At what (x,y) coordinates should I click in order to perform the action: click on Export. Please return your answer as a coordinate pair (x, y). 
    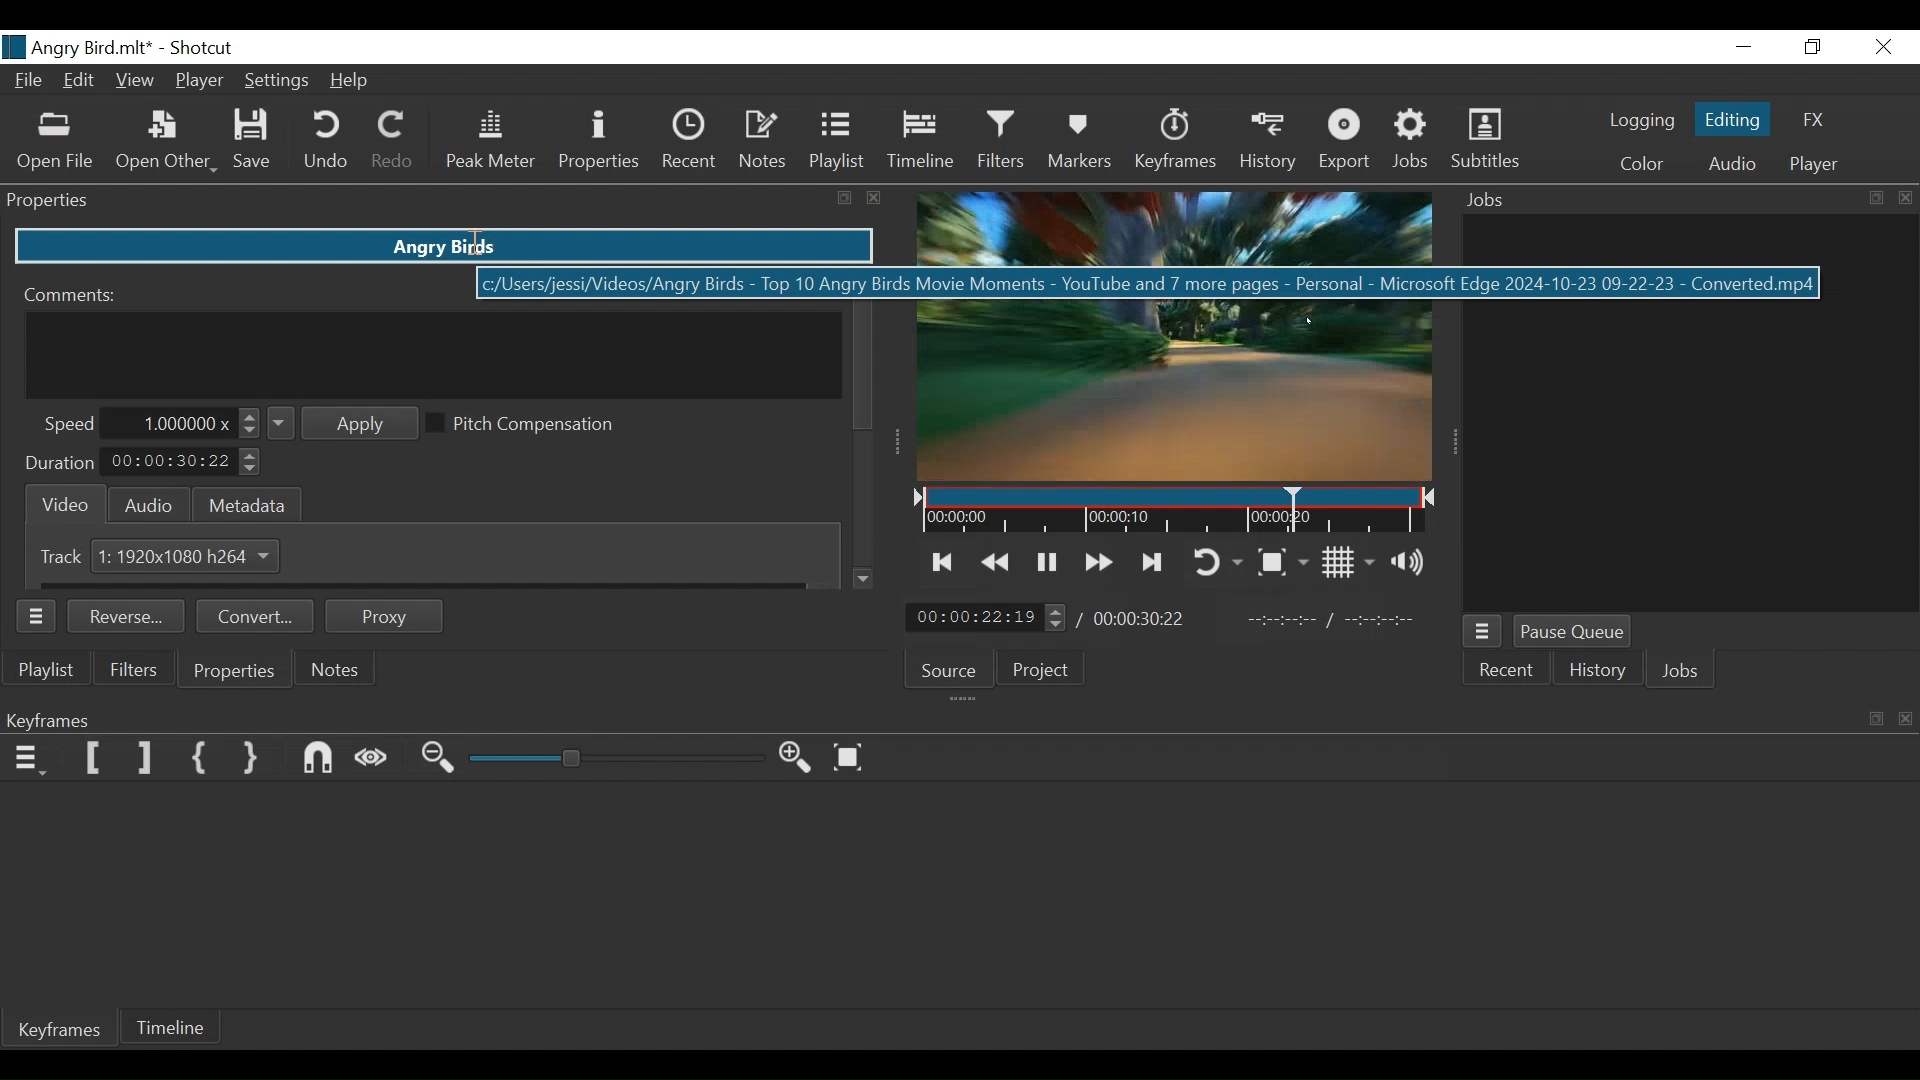
    Looking at the image, I should click on (1342, 143).